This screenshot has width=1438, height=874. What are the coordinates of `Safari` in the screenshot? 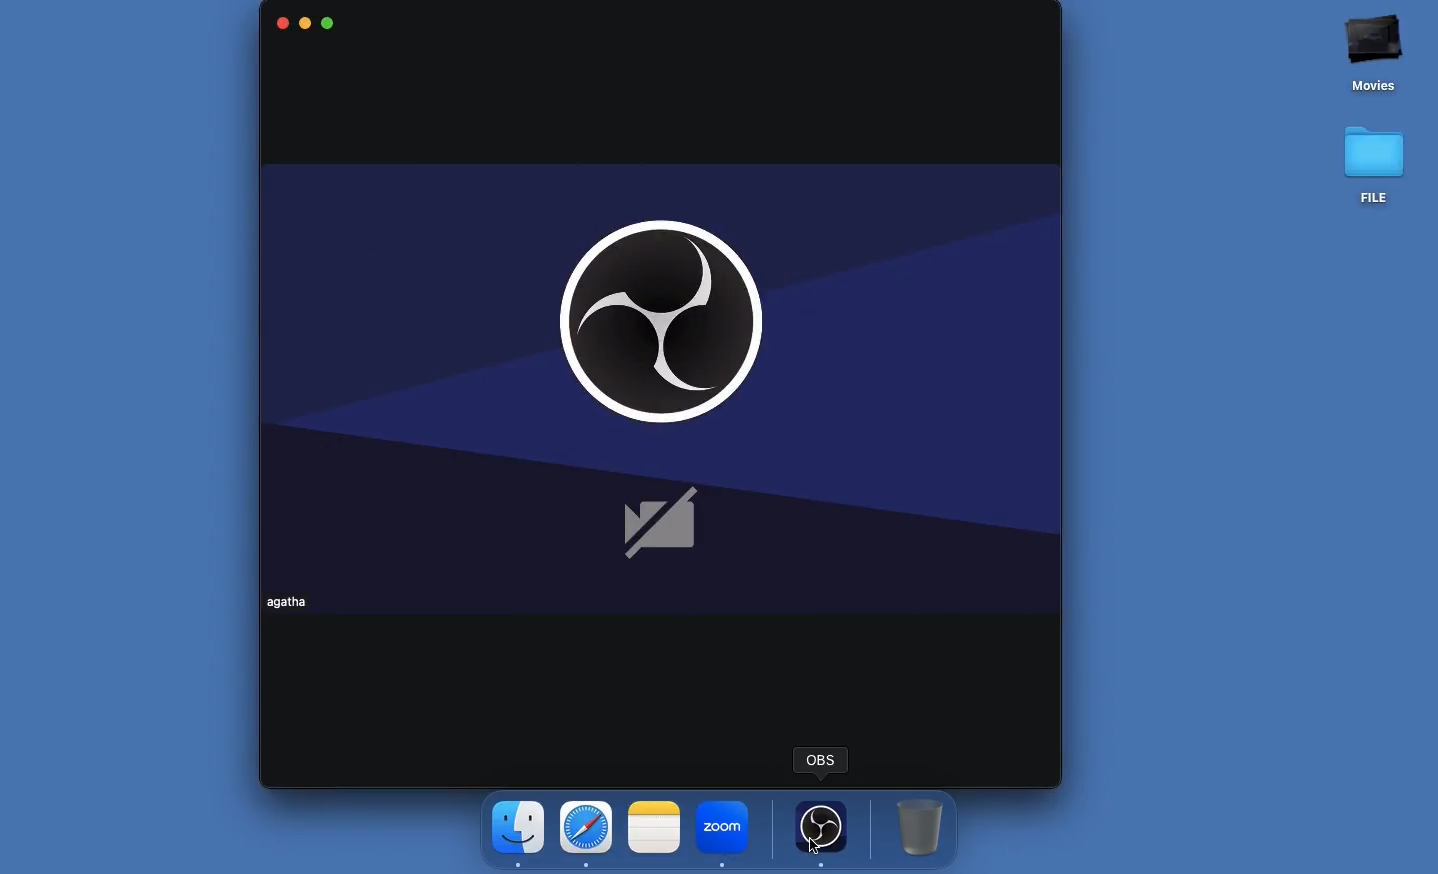 It's located at (587, 832).